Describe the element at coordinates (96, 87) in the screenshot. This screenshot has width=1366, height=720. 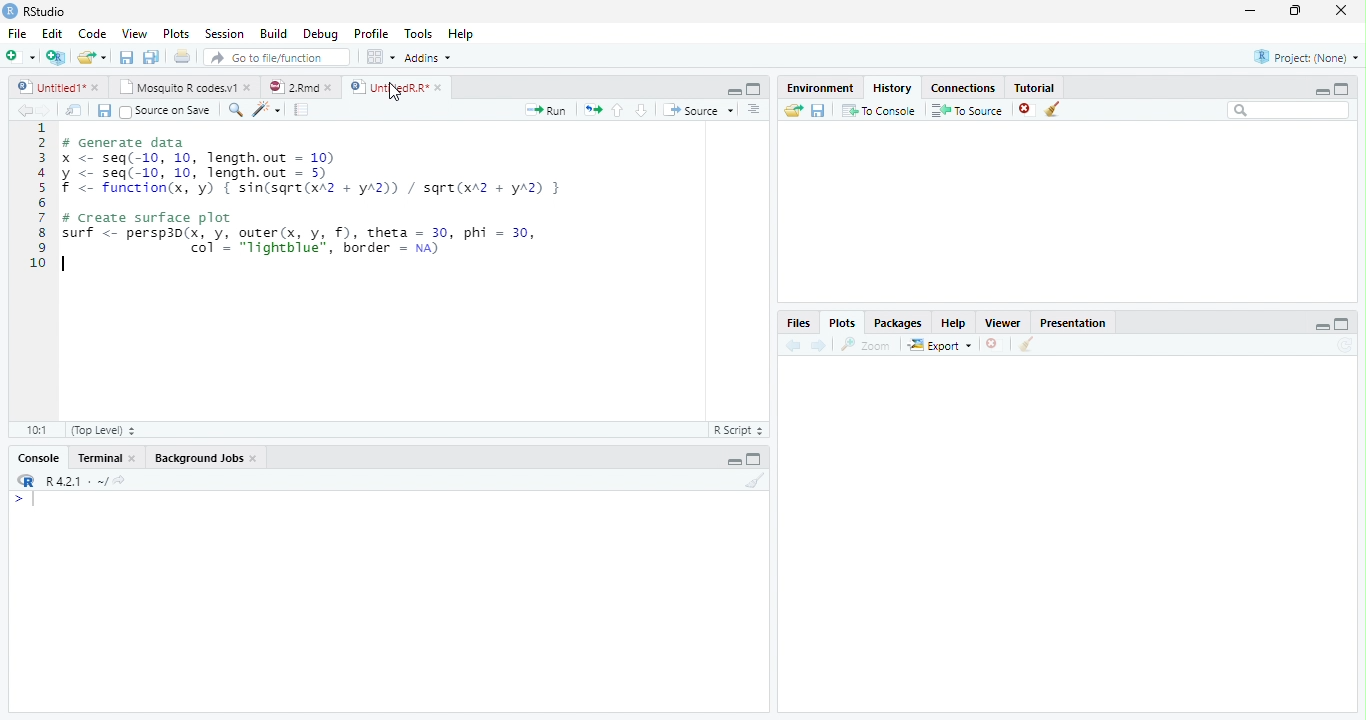
I see `close` at that location.